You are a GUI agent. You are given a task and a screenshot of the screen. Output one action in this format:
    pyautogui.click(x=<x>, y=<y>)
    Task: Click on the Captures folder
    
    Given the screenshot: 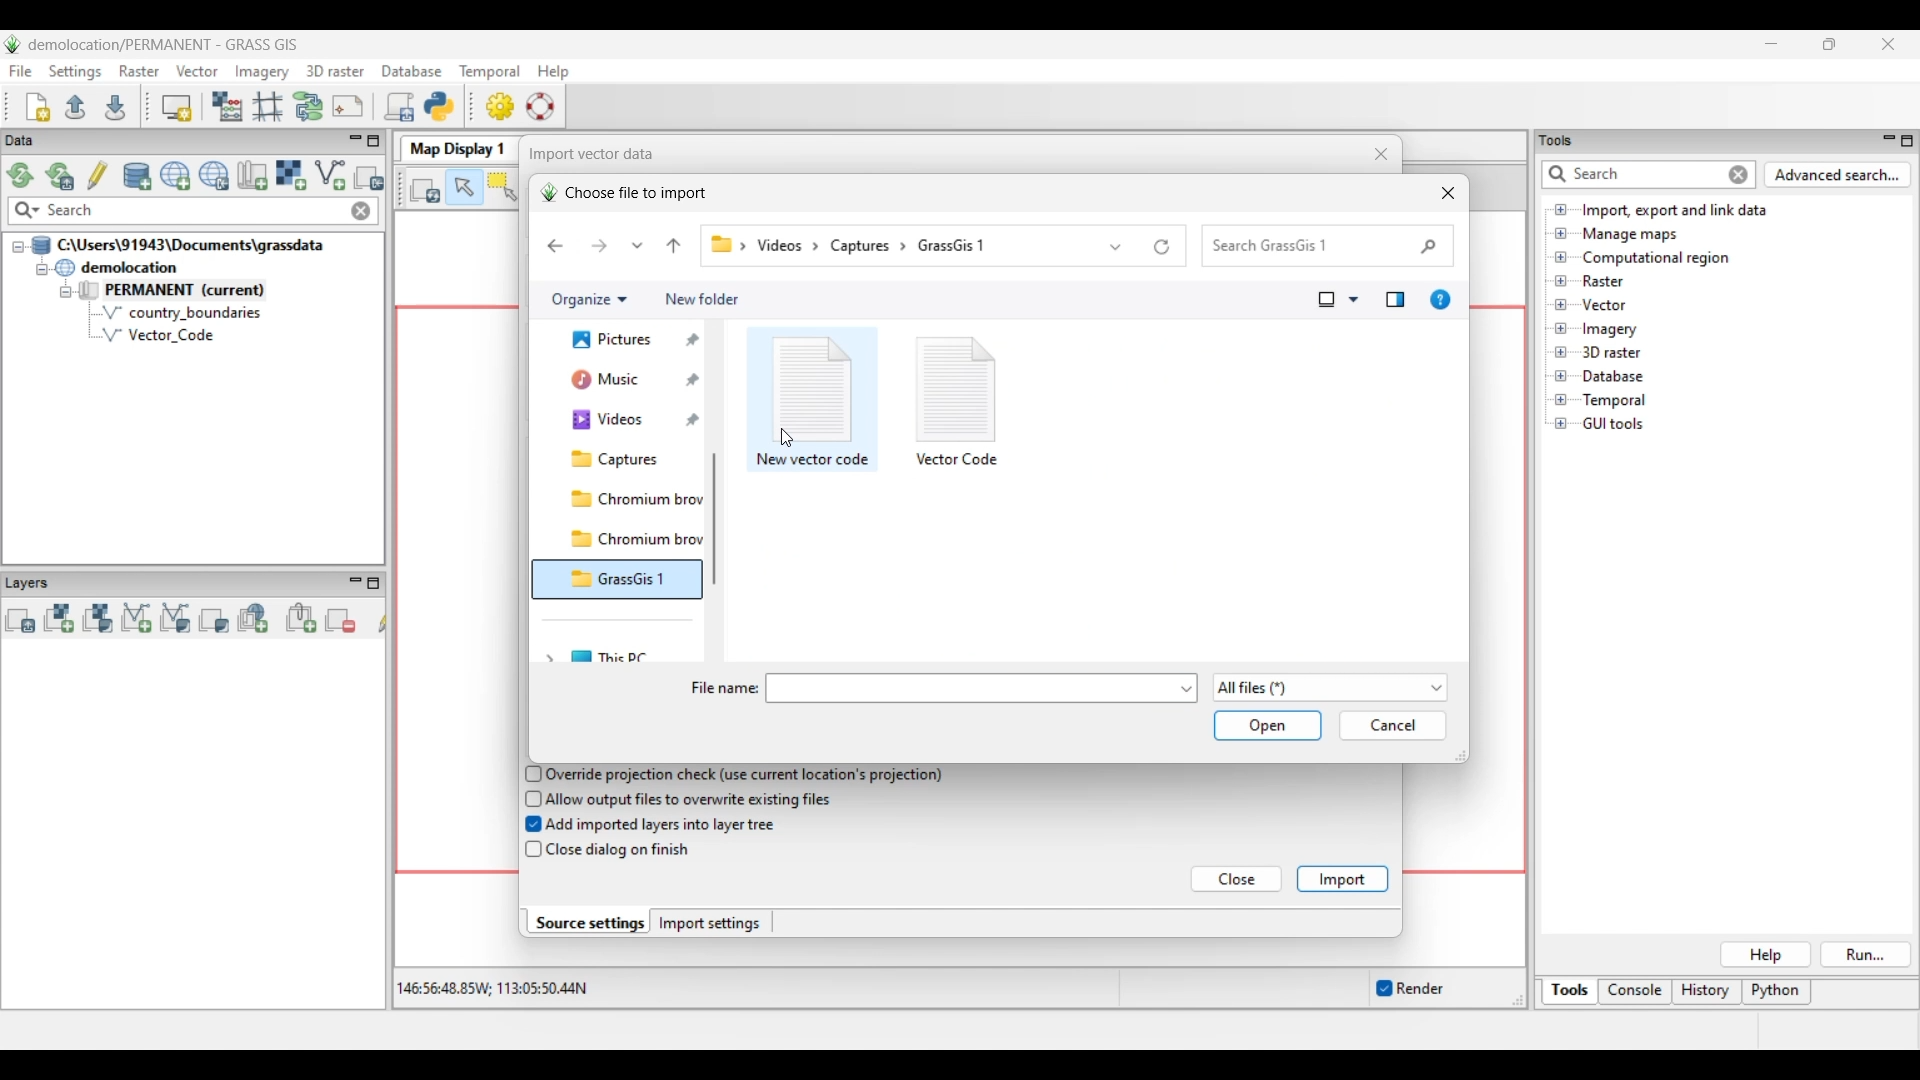 What is the action you would take?
    pyautogui.click(x=629, y=499)
    